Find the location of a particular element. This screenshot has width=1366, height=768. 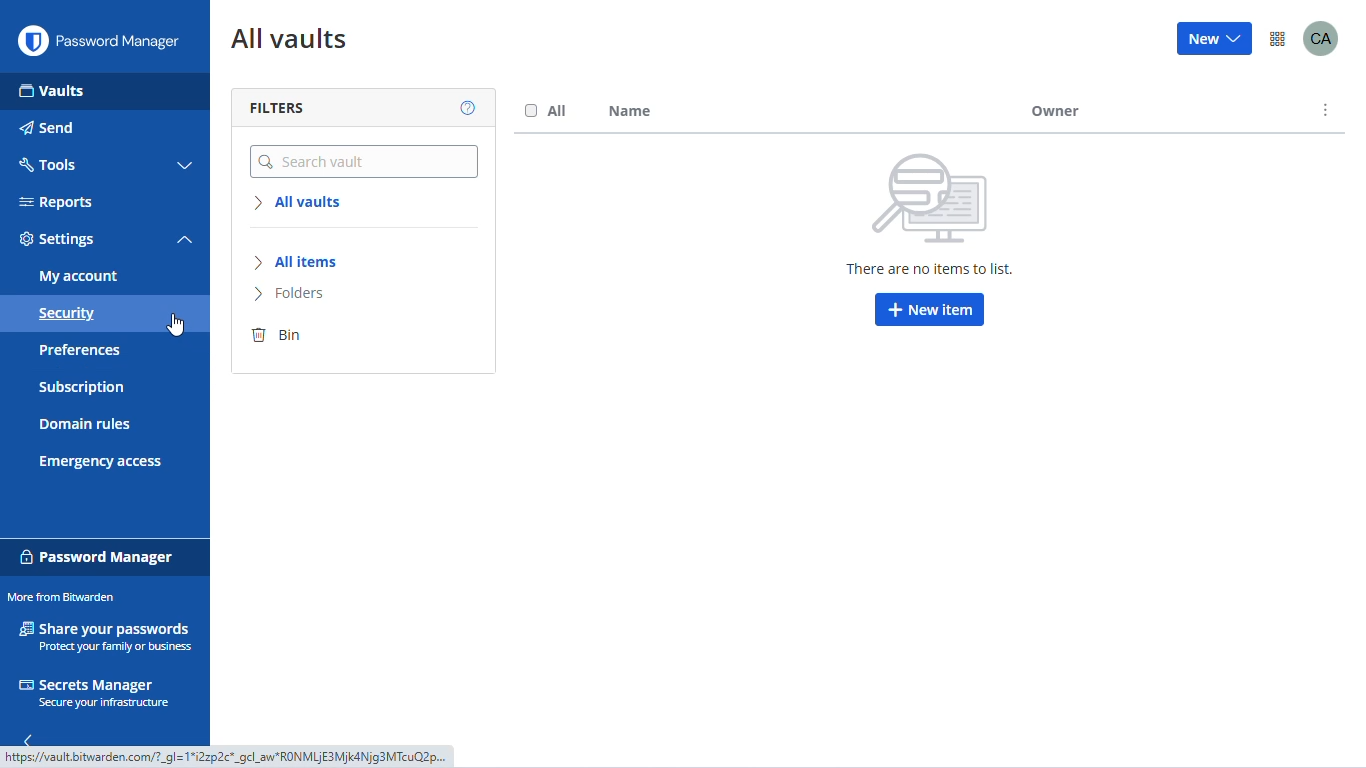

preferences is located at coordinates (78, 350).